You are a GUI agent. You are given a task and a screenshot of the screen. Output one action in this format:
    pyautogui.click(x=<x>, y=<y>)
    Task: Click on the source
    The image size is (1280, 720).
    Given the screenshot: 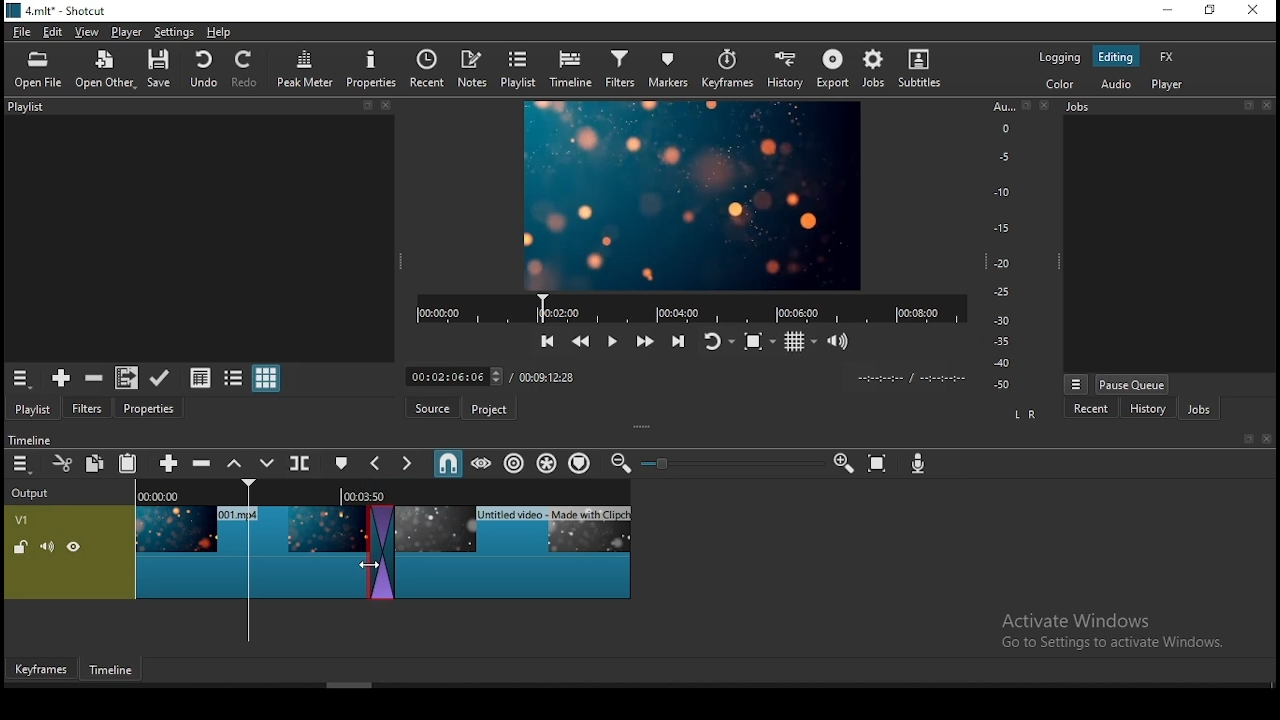 What is the action you would take?
    pyautogui.click(x=428, y=409)
    